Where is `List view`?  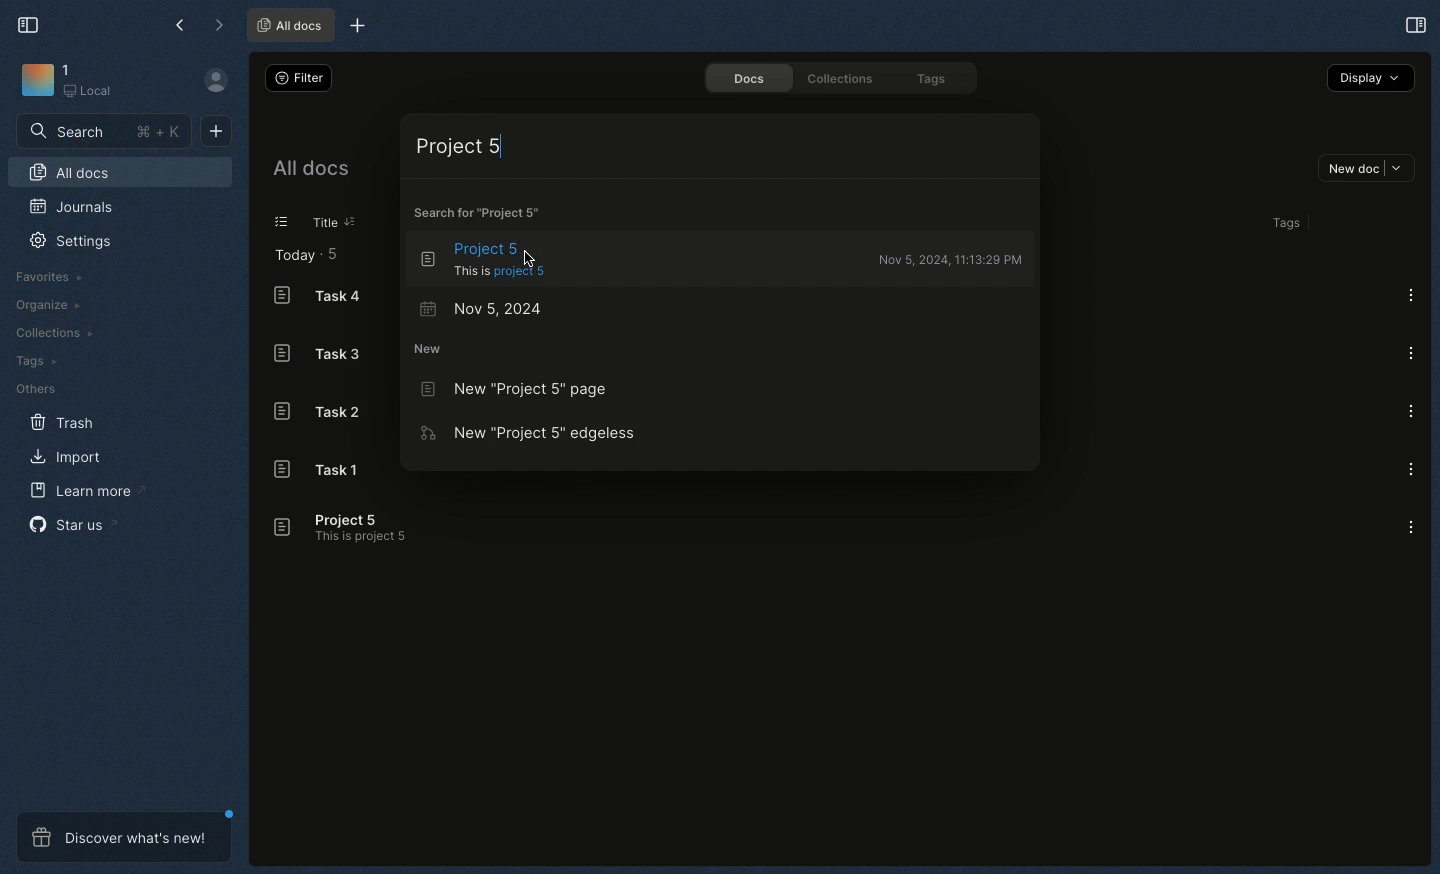 List view is located at coordinates (282, 222).